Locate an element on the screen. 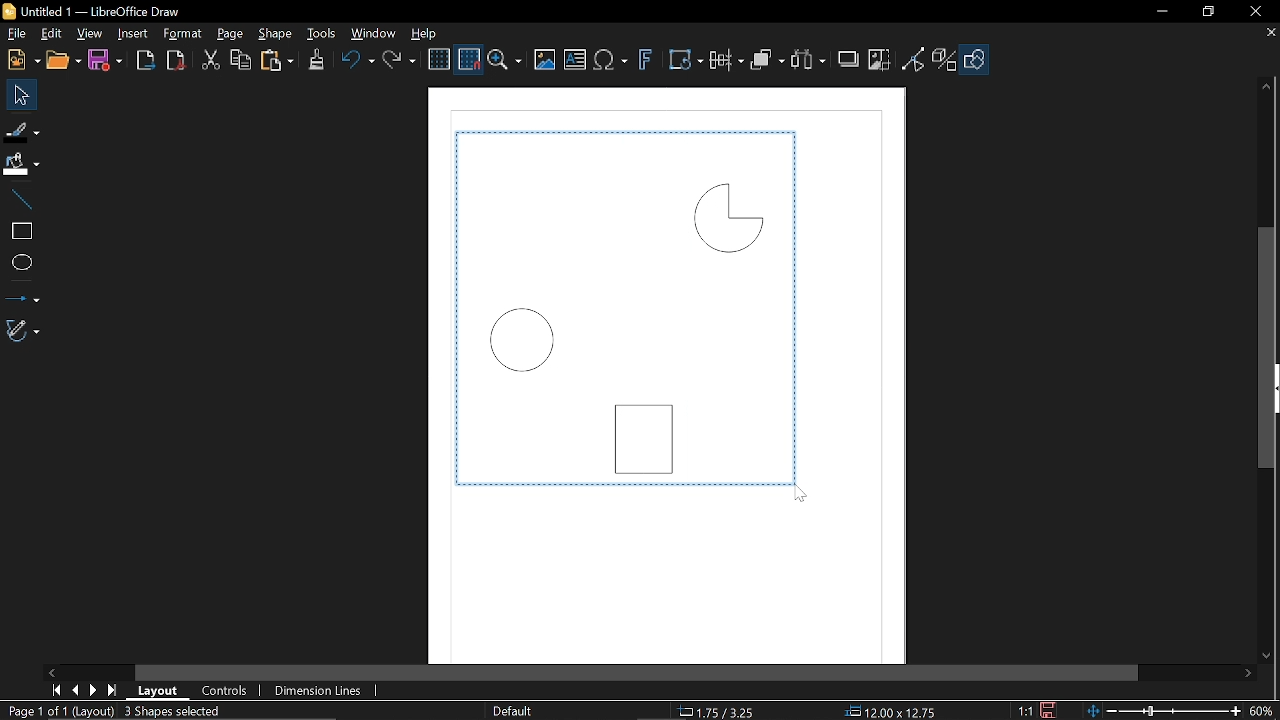 This screenshot has width=1280, height=720. Format is located at coordinates (182, 34).